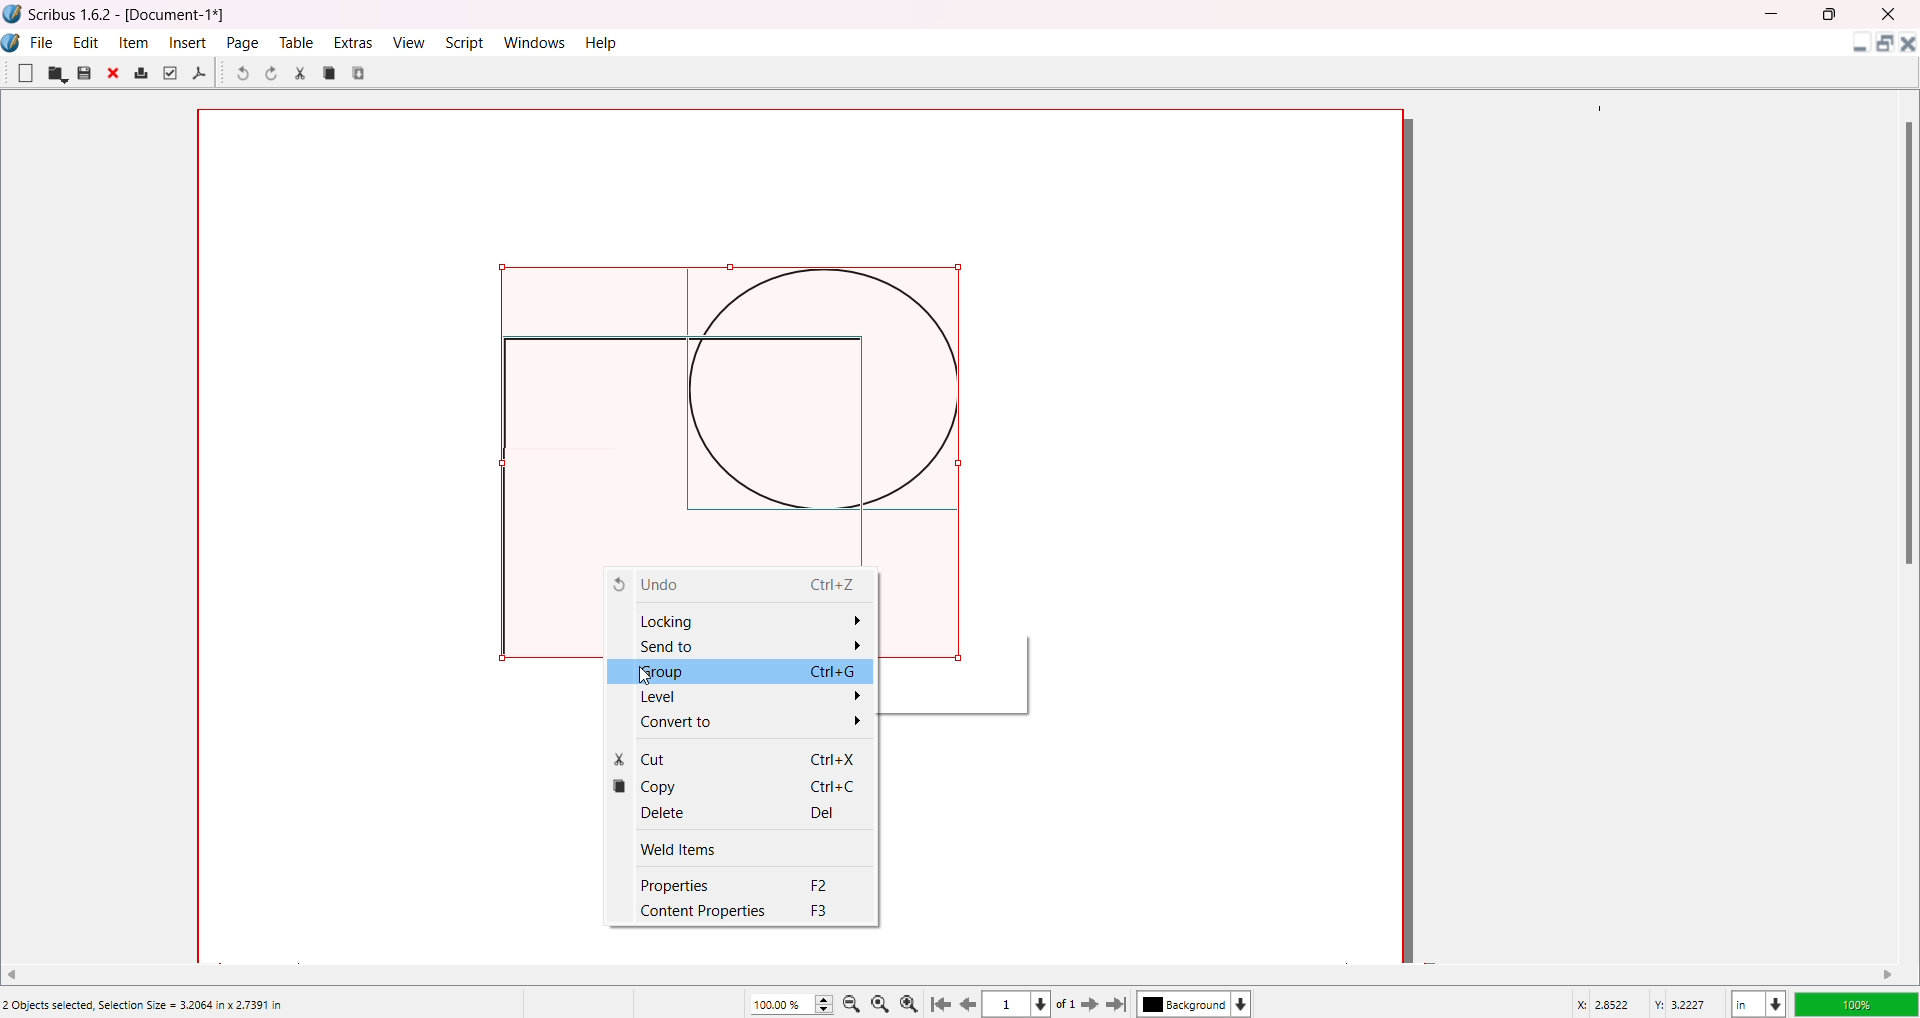  I want to click on Level, so click(739, 697).